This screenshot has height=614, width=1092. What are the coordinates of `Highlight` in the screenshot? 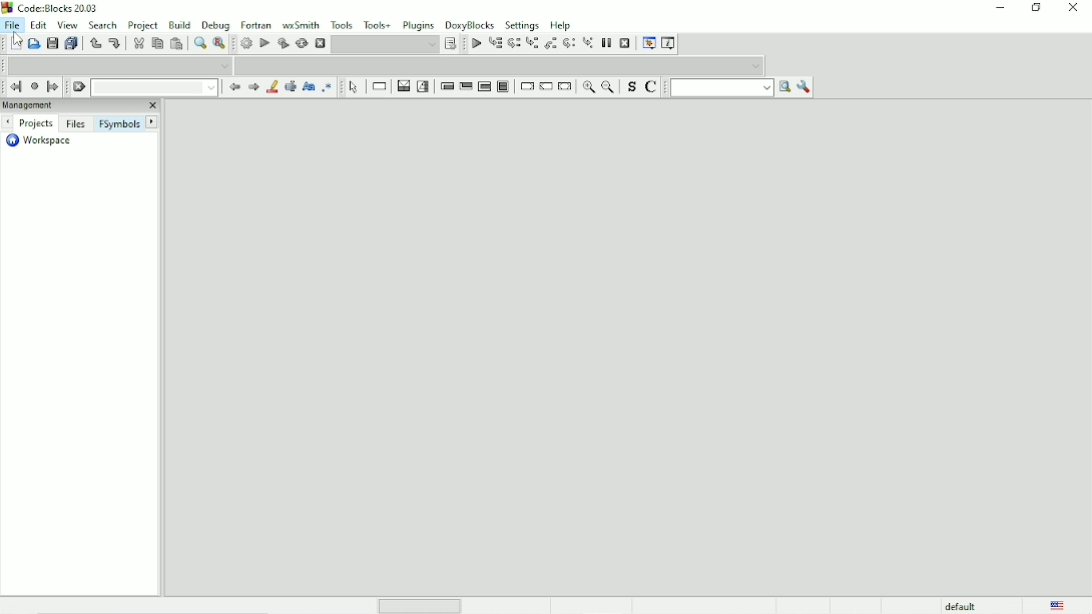 It's located at (273, 87).